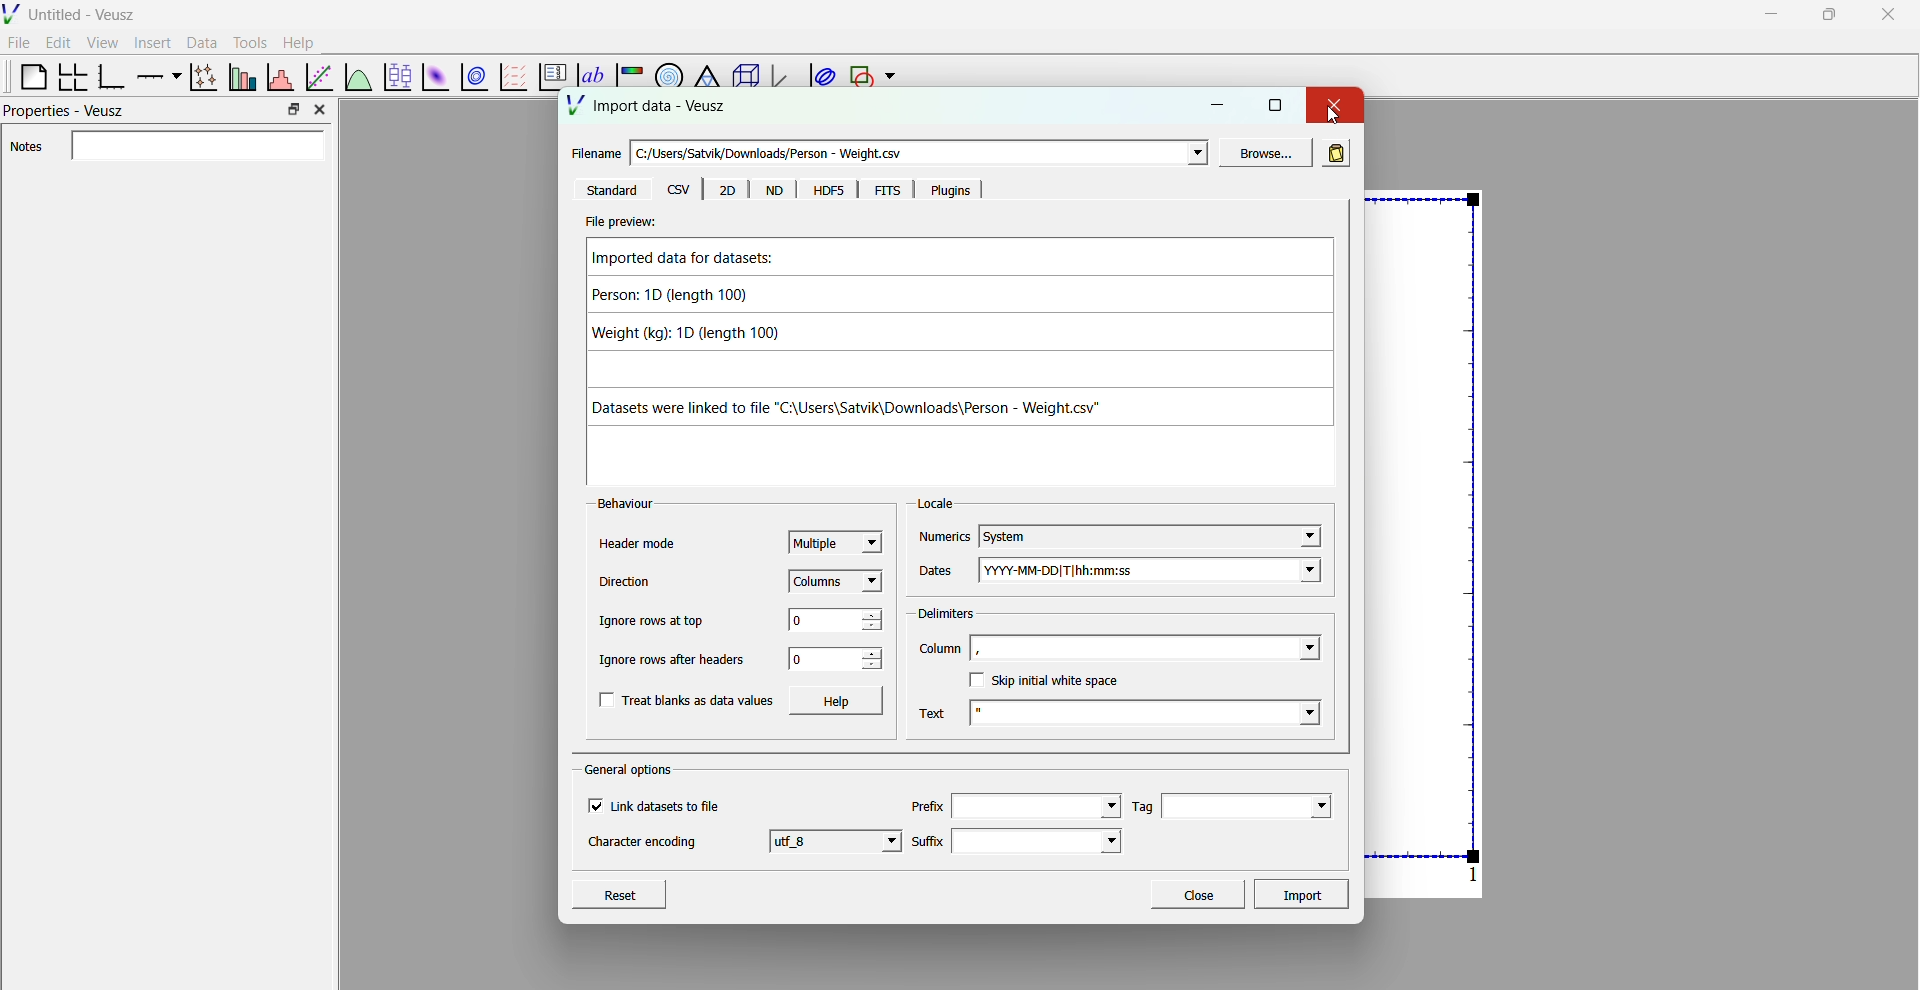 This screenshot has width=1920, height=990. What do you see at coordinates (1266, 152) in the screenshot?
I see `Browse` at bounding box center [1266, 152].